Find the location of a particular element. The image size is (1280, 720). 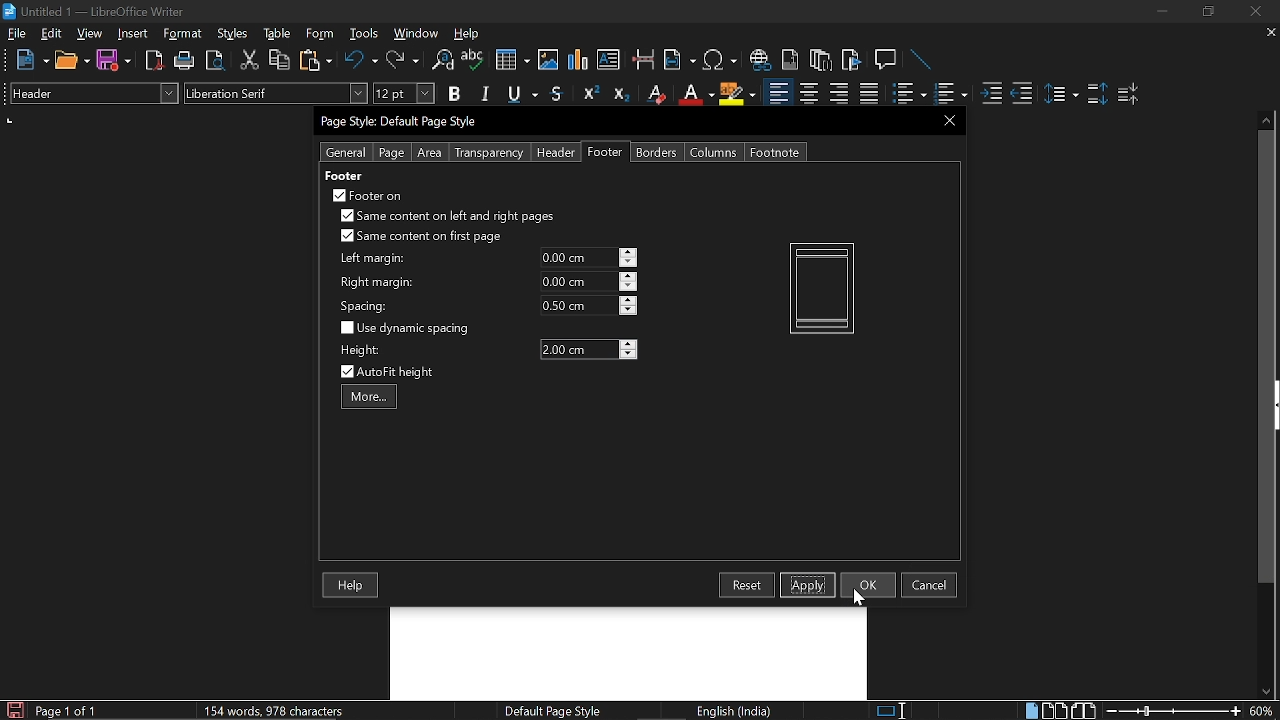

Align right is located at coordinates (841, 93).